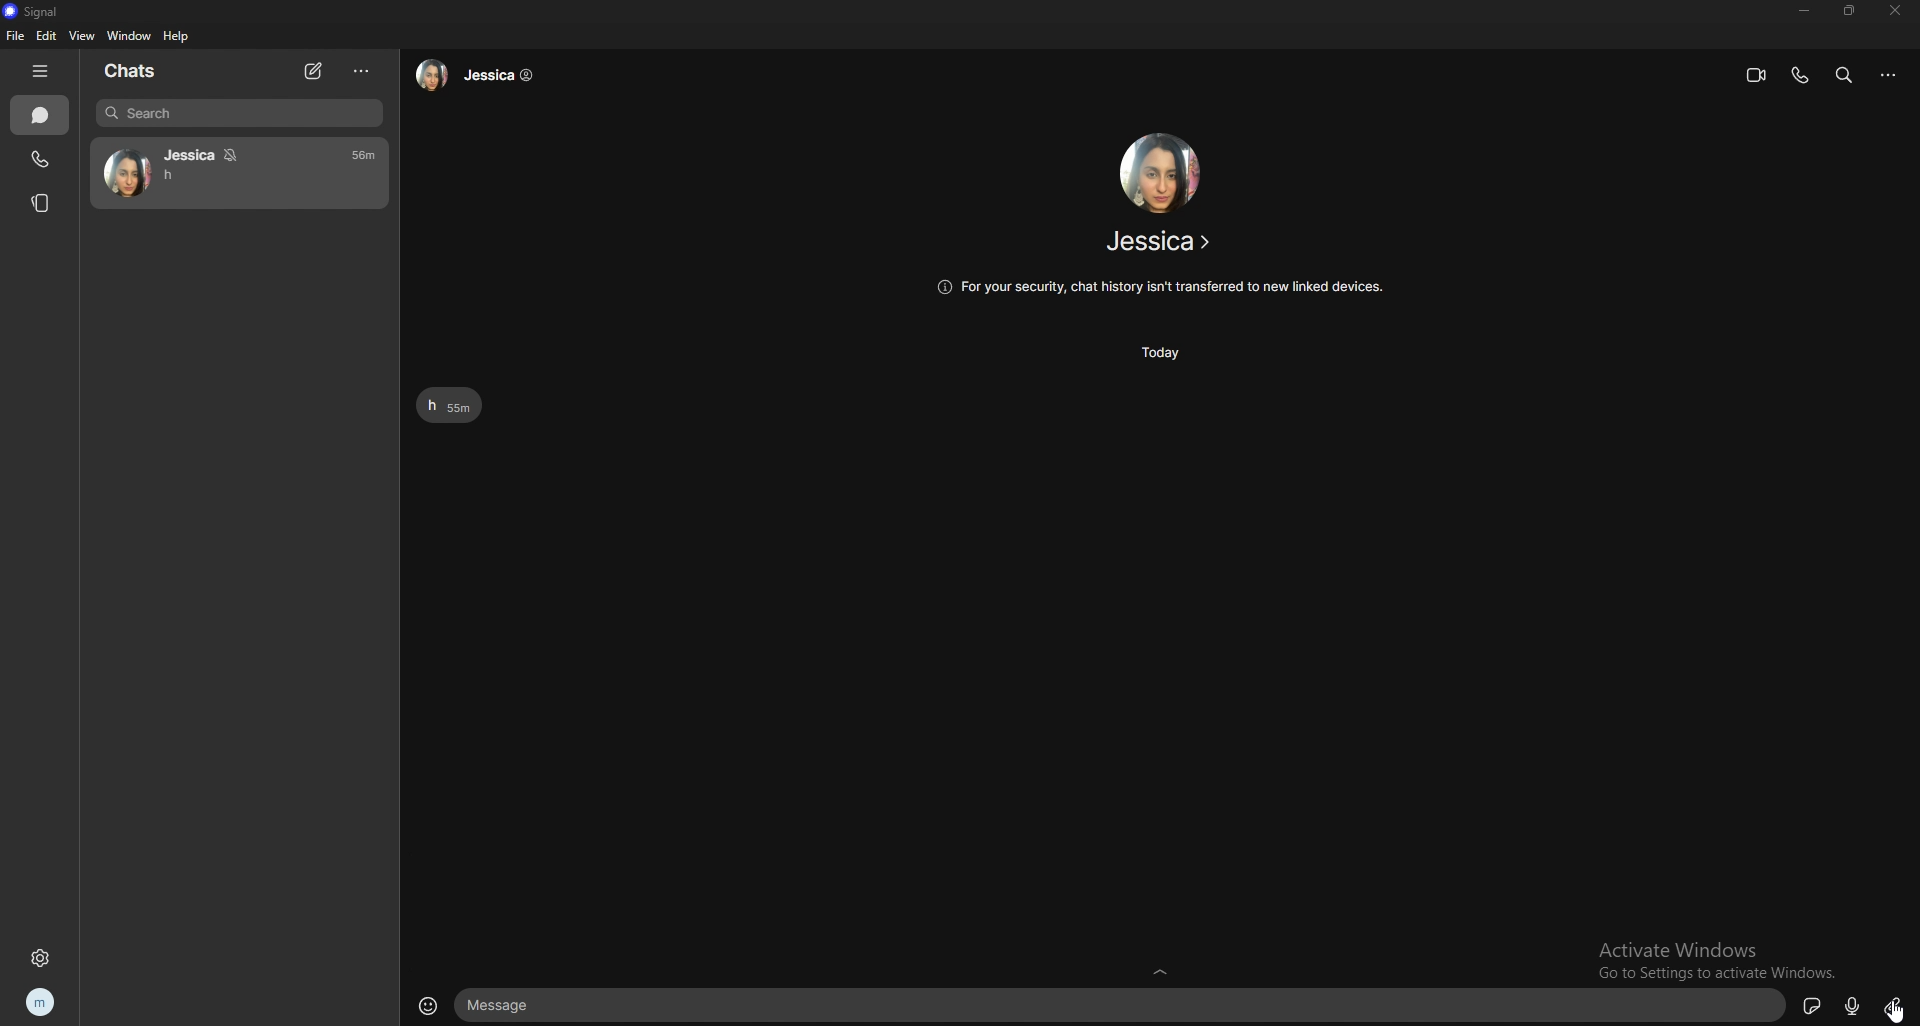 The width and height of the screenshot is (1920, 1026). What do you see at coordinates (139, 72) in the screenshot?
I see `chats` at bounding box center [139, 72].